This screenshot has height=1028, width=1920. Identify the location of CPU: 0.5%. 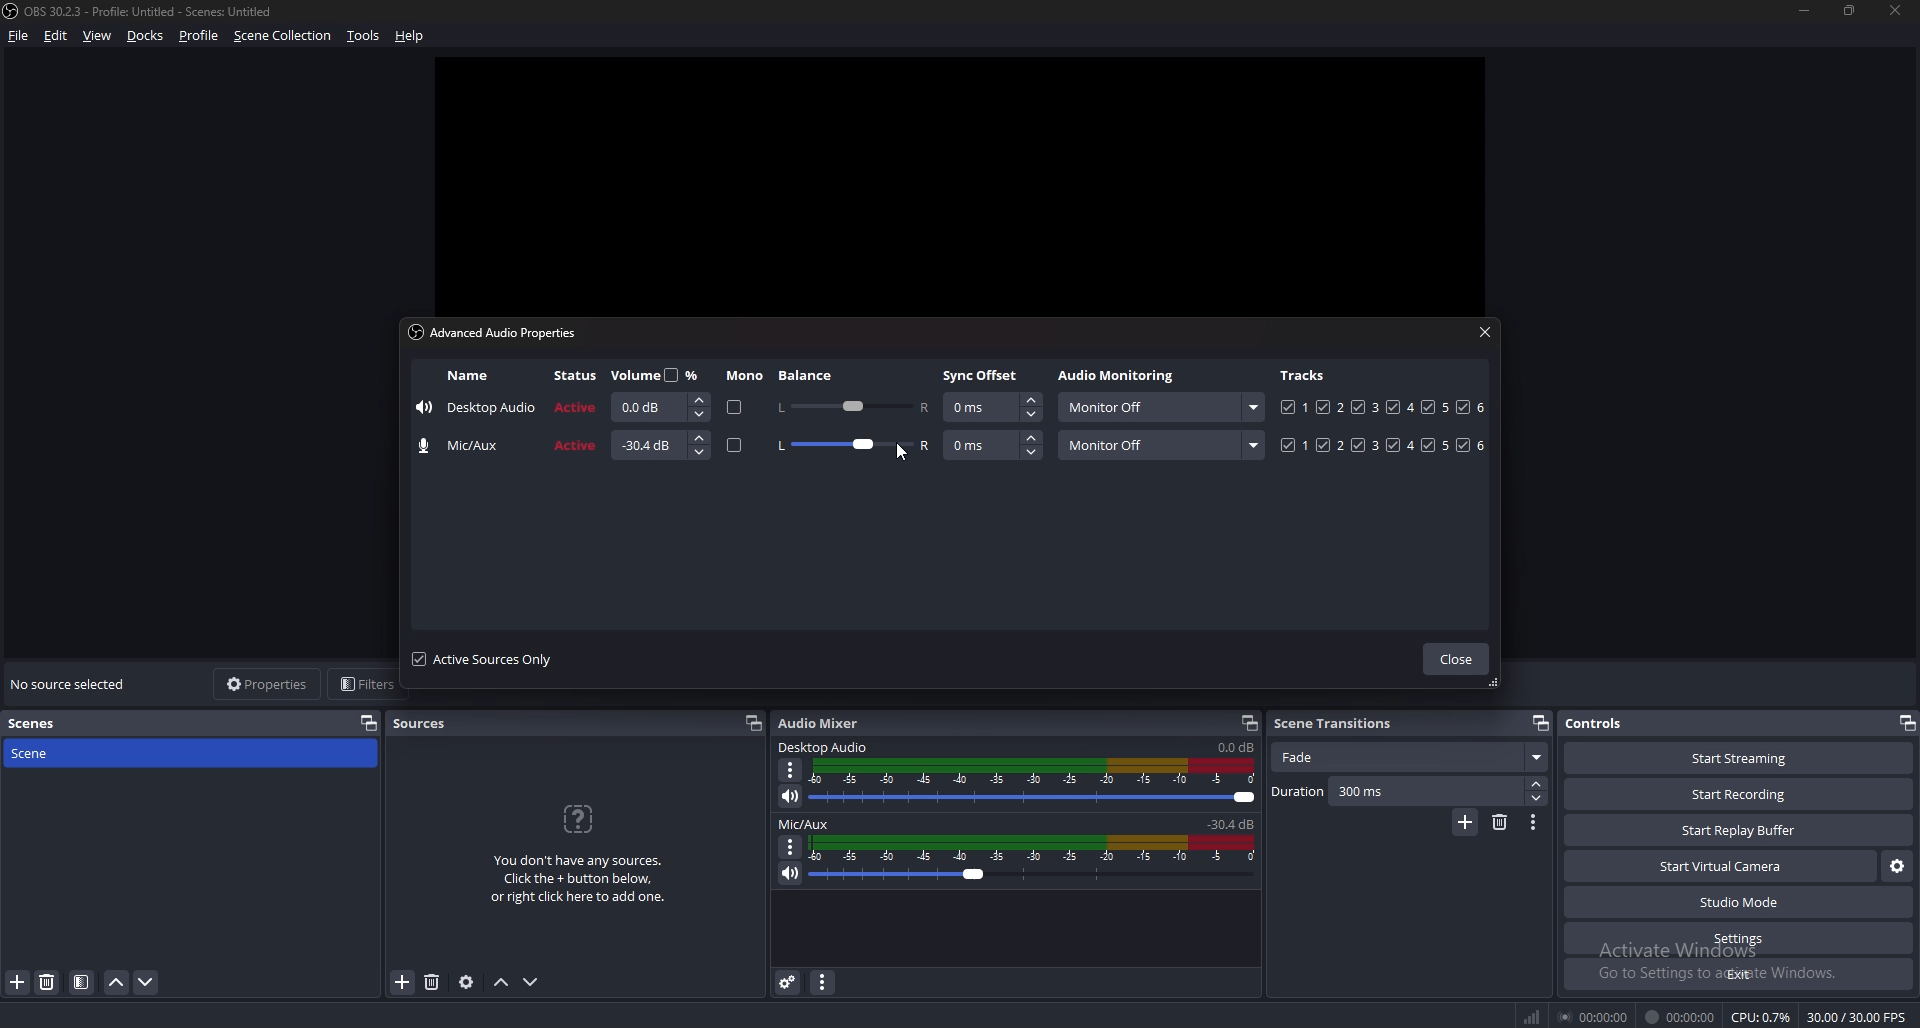
(1762, 1018).